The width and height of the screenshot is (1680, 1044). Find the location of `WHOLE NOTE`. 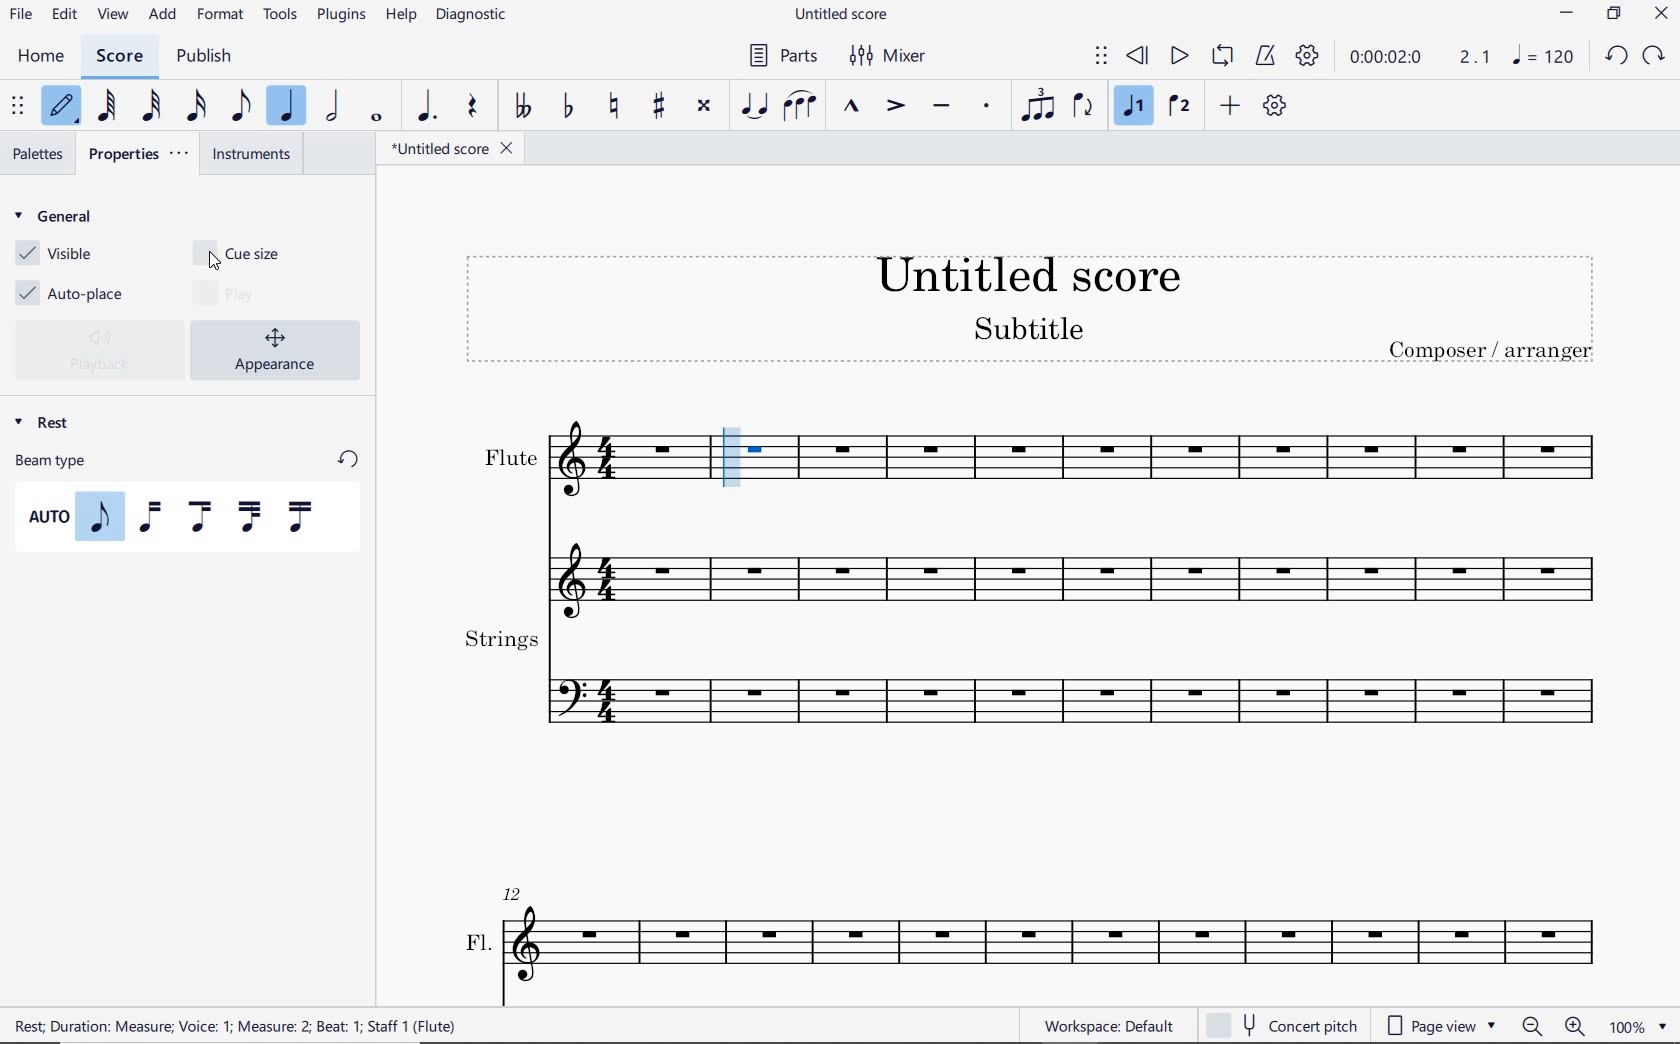

WHOLE NOTE is located at coordinates (376, 119).